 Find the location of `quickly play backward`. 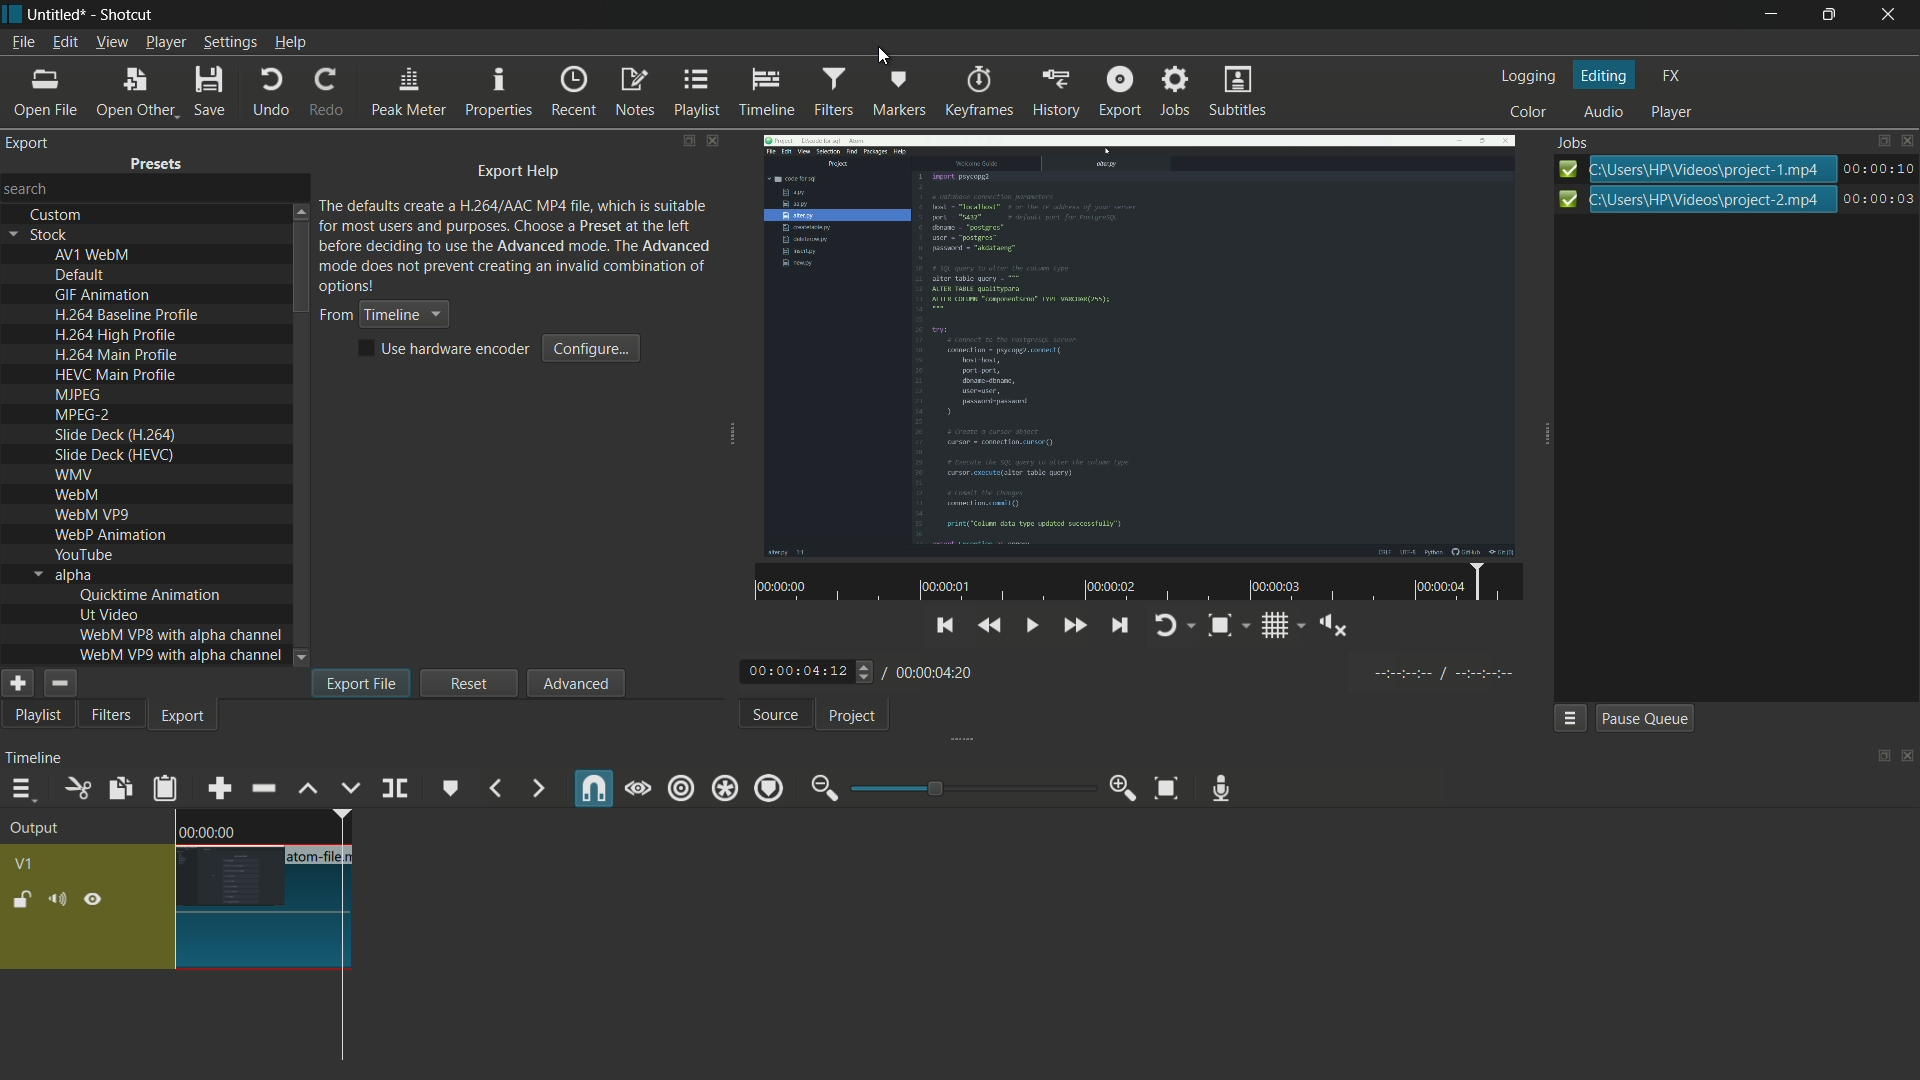

quickly play backward is located at coordinates (1208, 670).